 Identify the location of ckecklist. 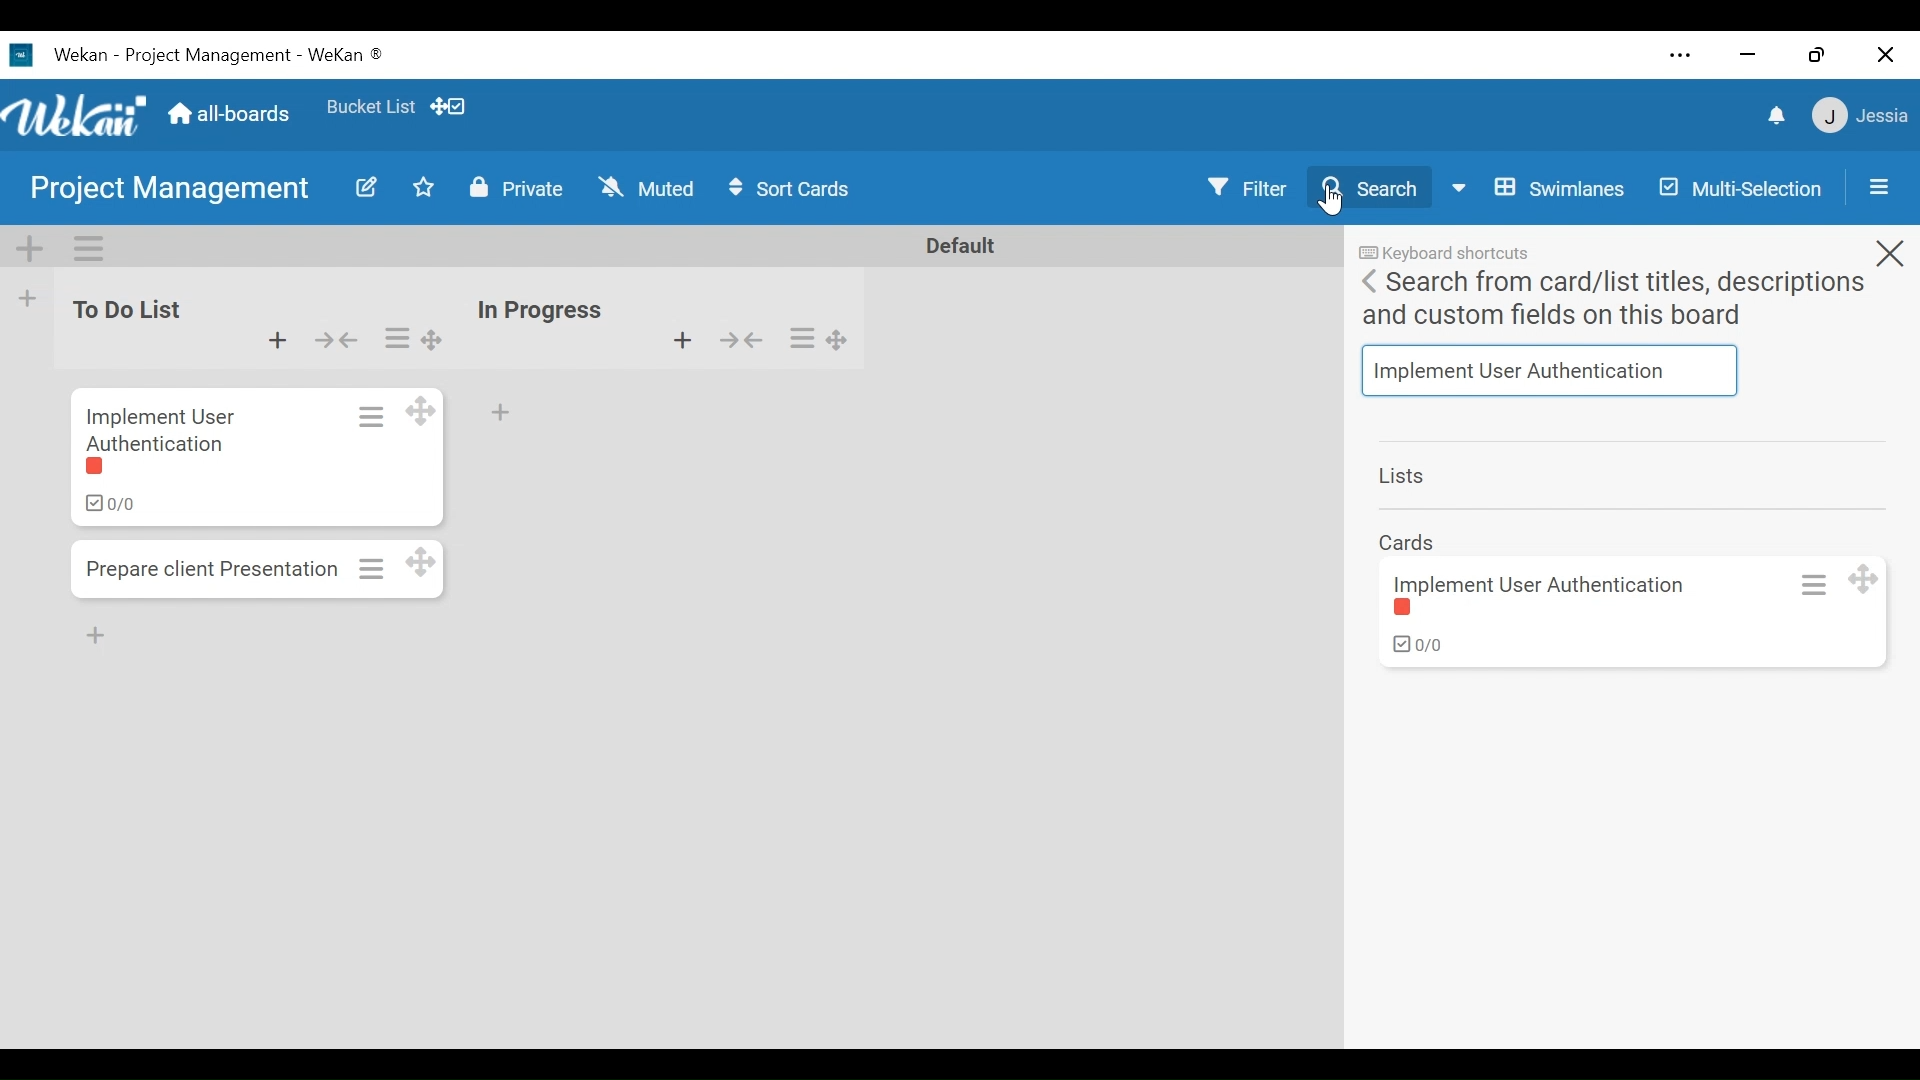
(110, 504).